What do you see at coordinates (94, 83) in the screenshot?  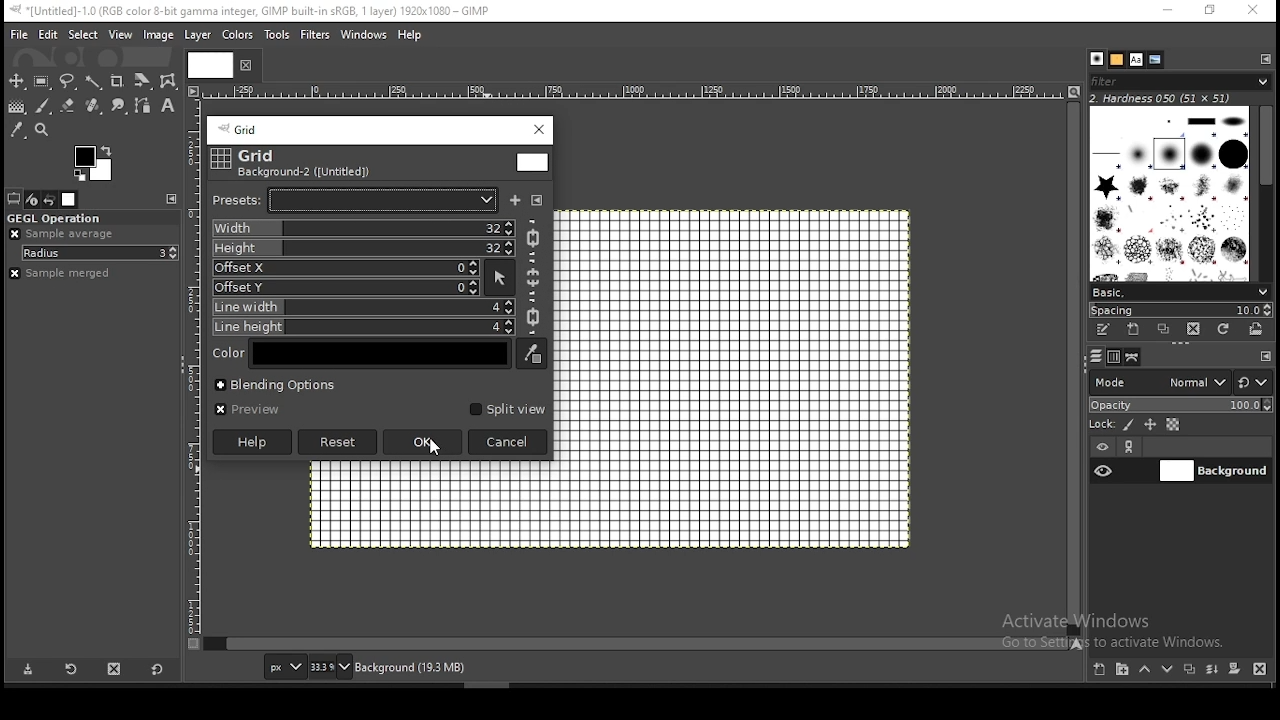 I see `fuzzy select tool` at bounding box center [94, 83].